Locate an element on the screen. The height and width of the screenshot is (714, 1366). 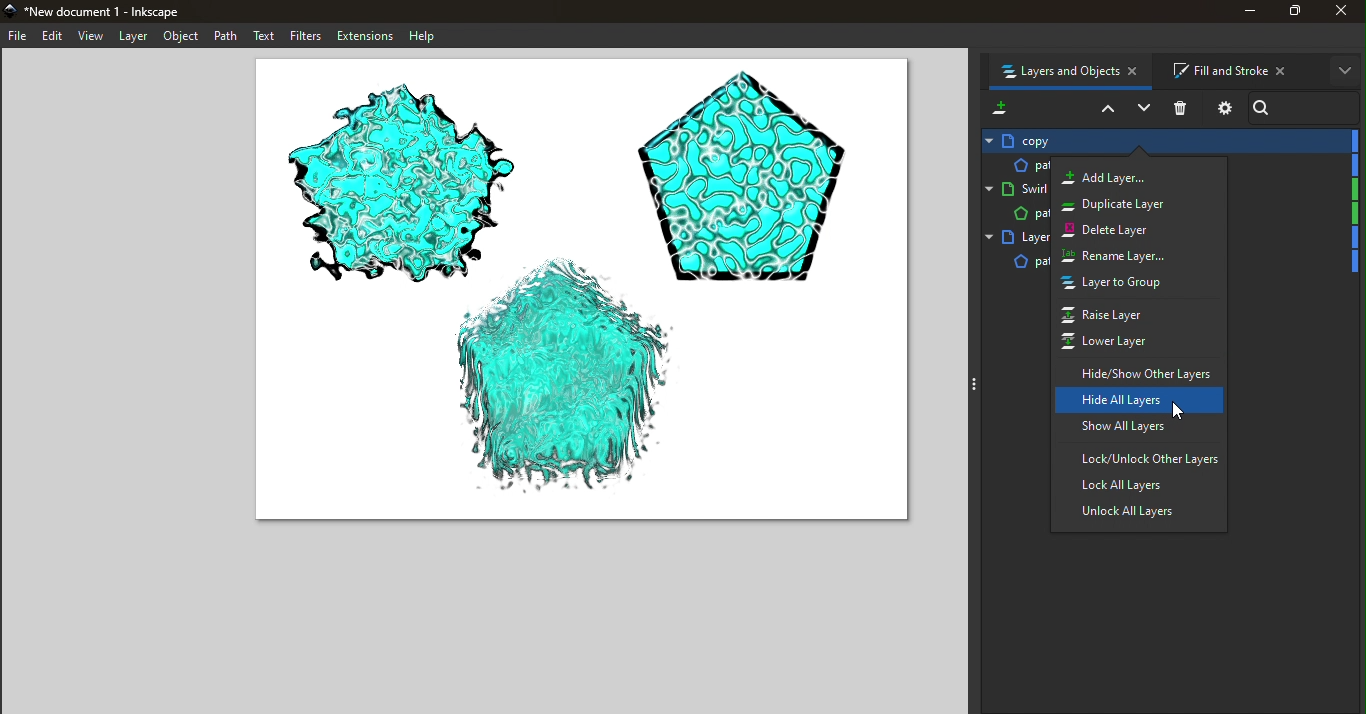
Lower selection one step is located at coordinates (1145, 109).